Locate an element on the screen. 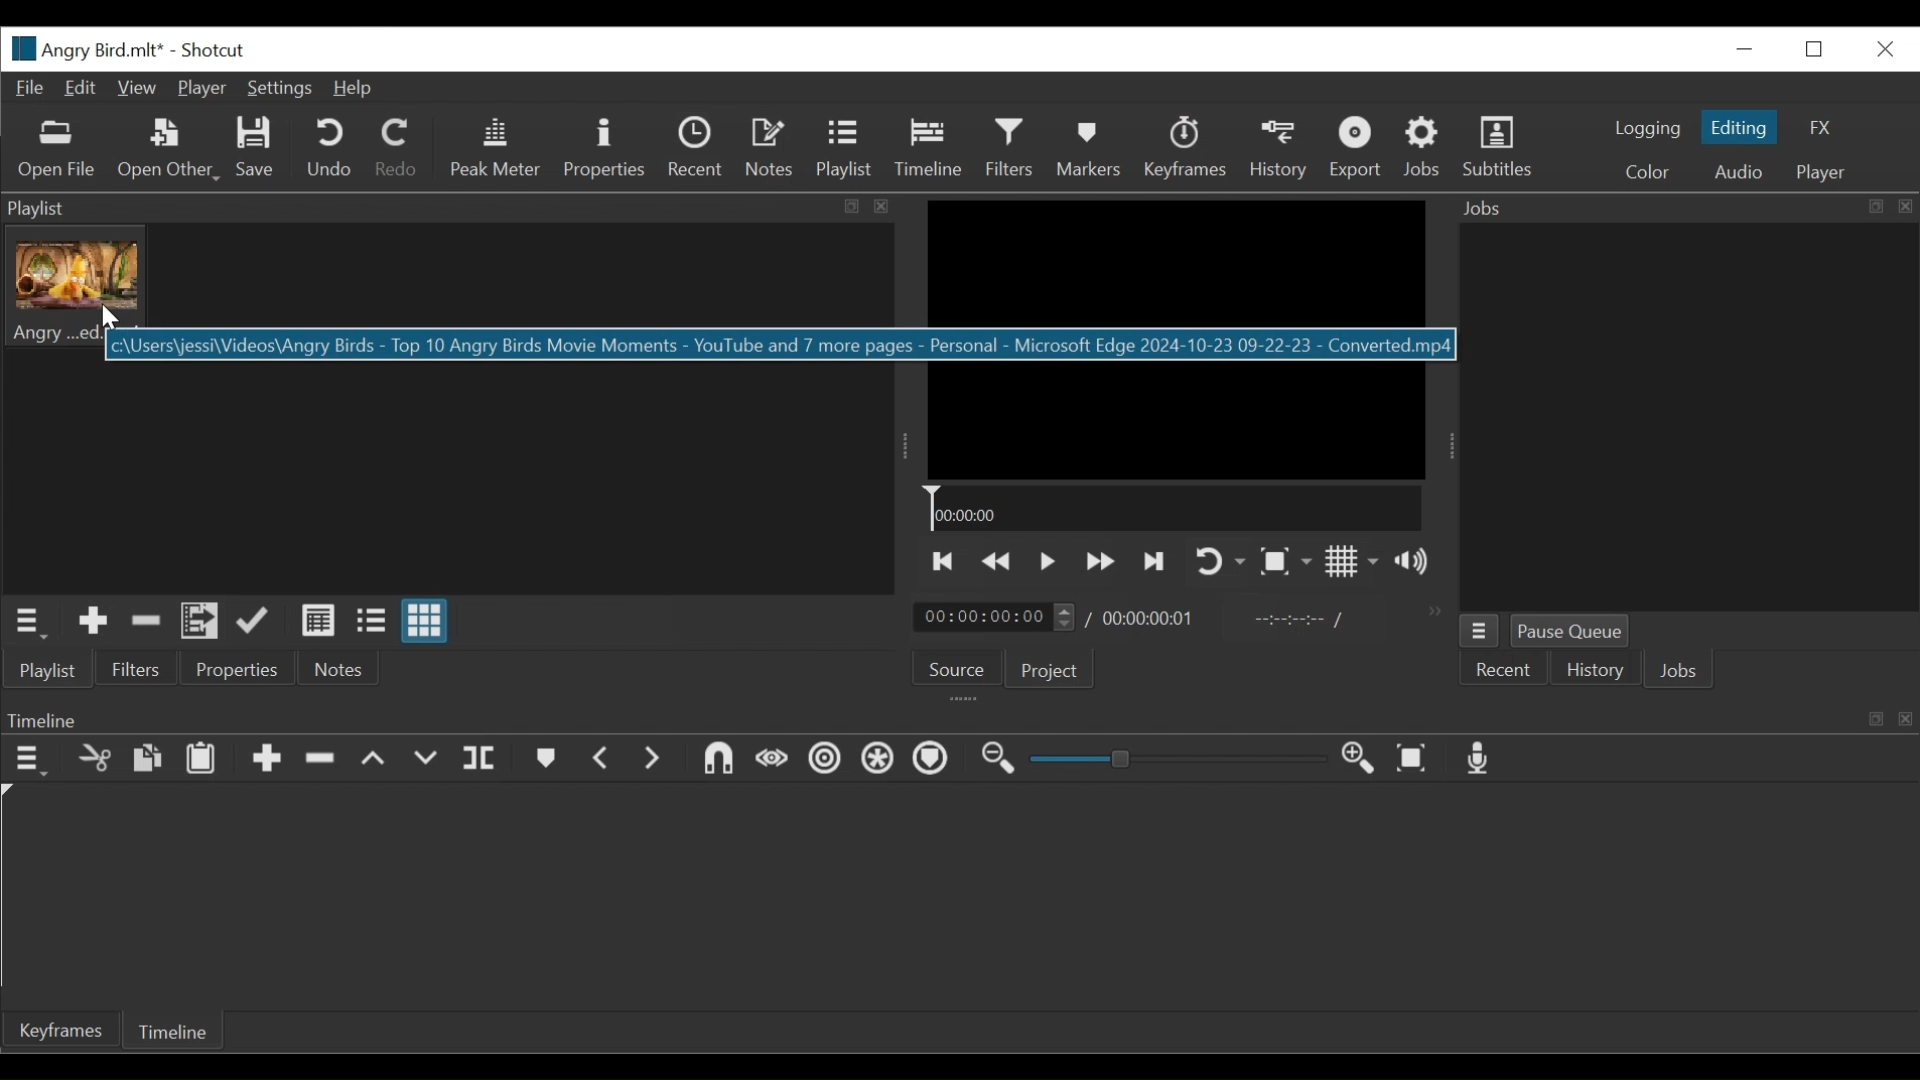  Cursor is located at coordinates (107, 319).